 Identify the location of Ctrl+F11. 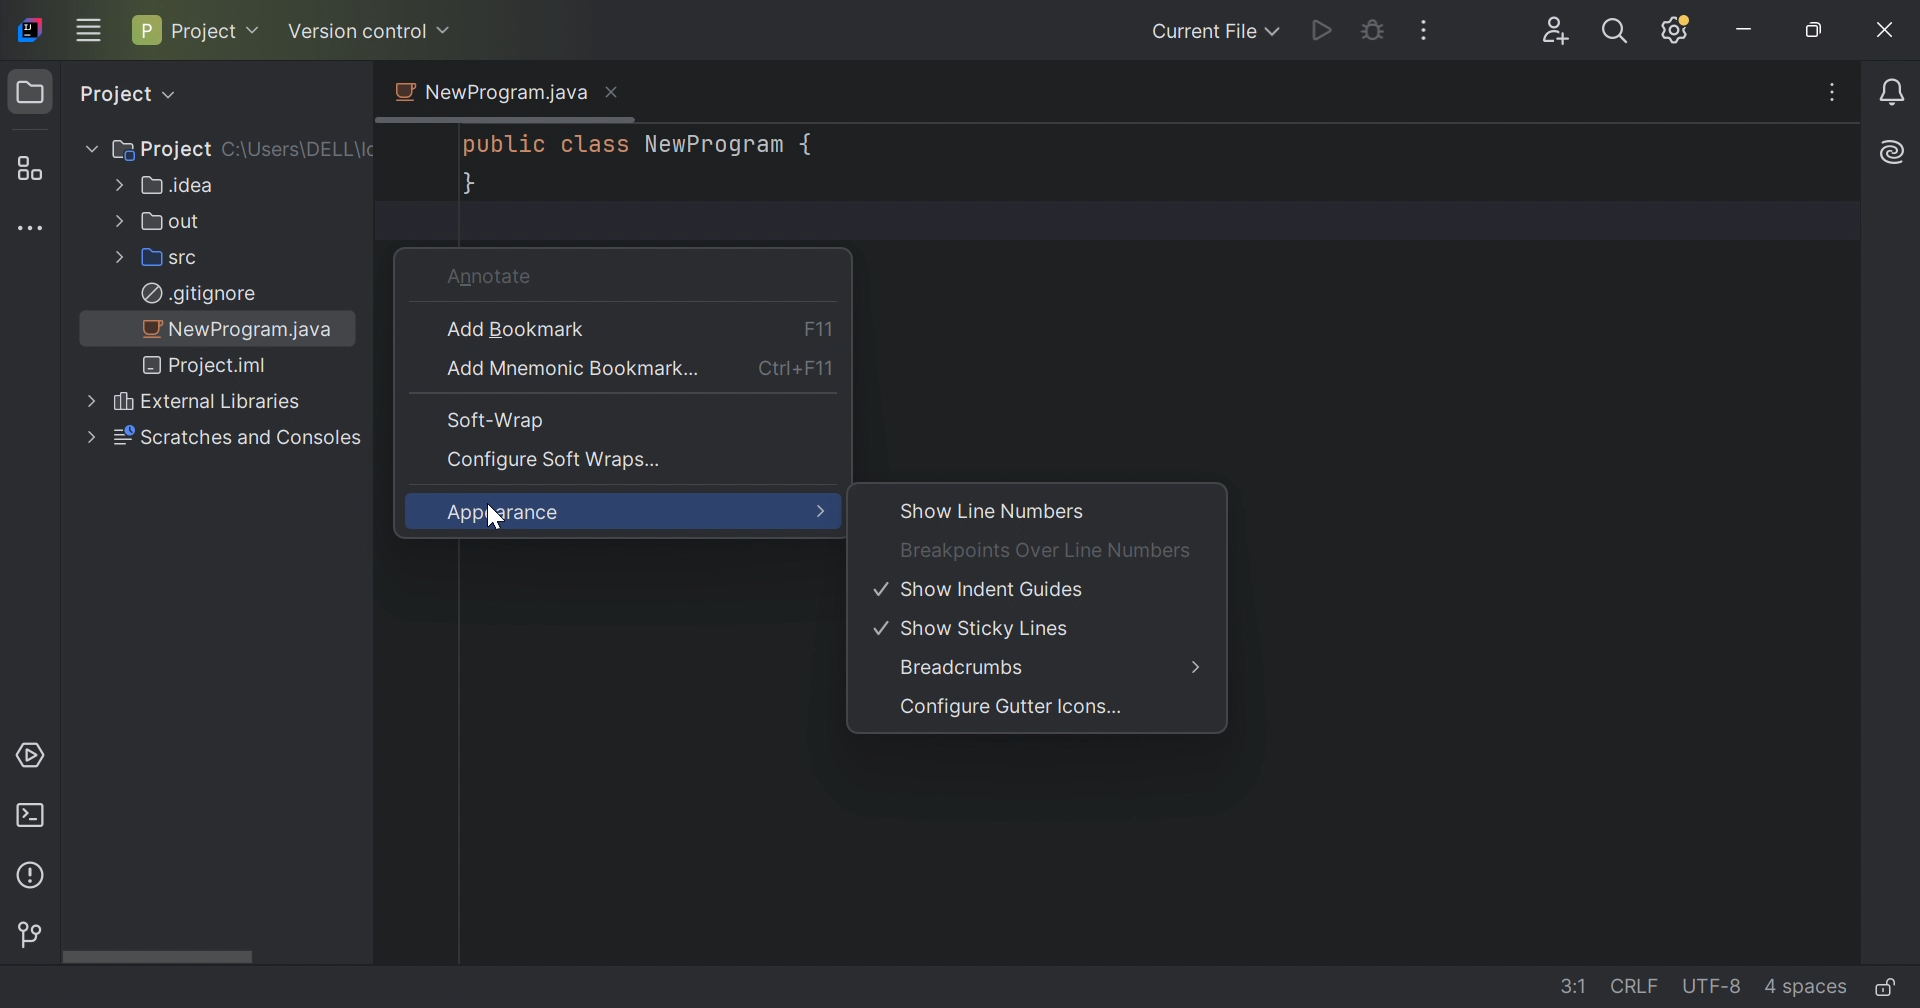
(799, 372).